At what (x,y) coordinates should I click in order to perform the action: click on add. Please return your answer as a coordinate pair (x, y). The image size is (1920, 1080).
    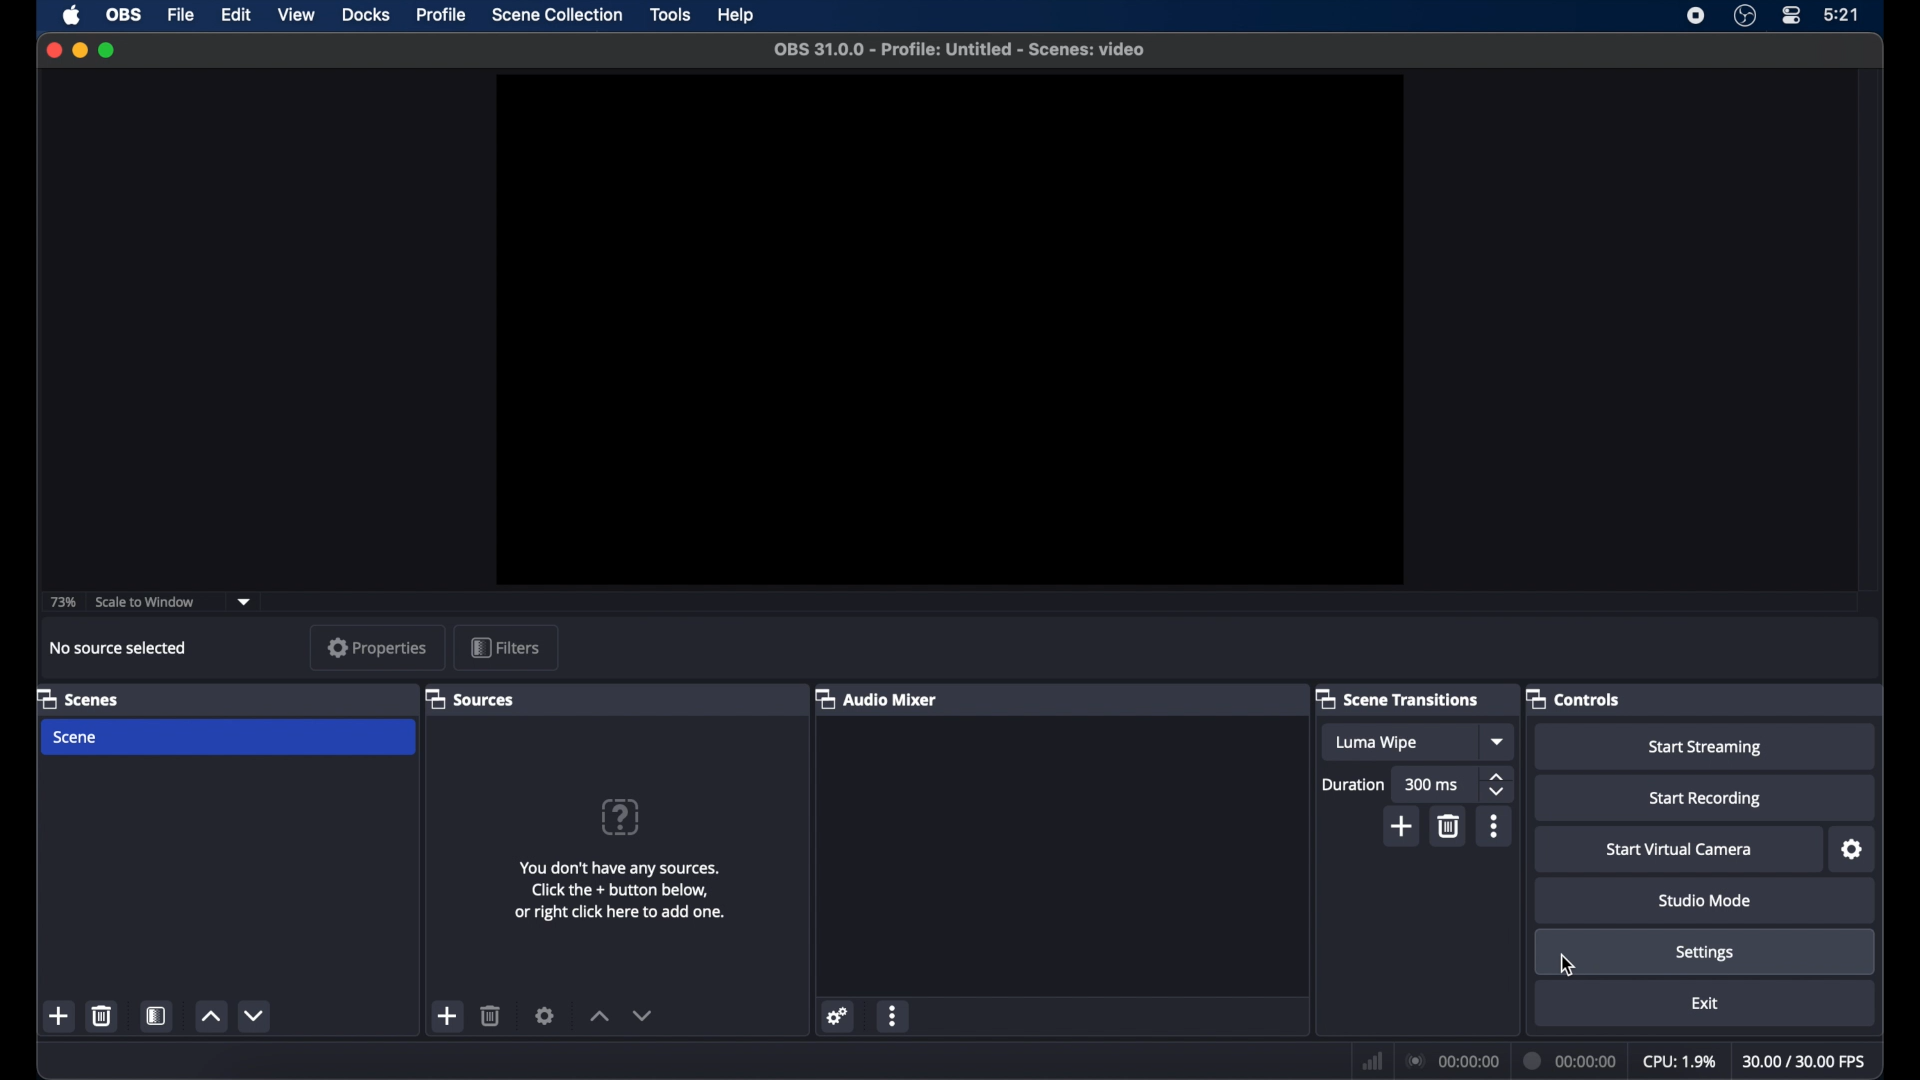
    Looking at the image, I should click on (1404, 826).